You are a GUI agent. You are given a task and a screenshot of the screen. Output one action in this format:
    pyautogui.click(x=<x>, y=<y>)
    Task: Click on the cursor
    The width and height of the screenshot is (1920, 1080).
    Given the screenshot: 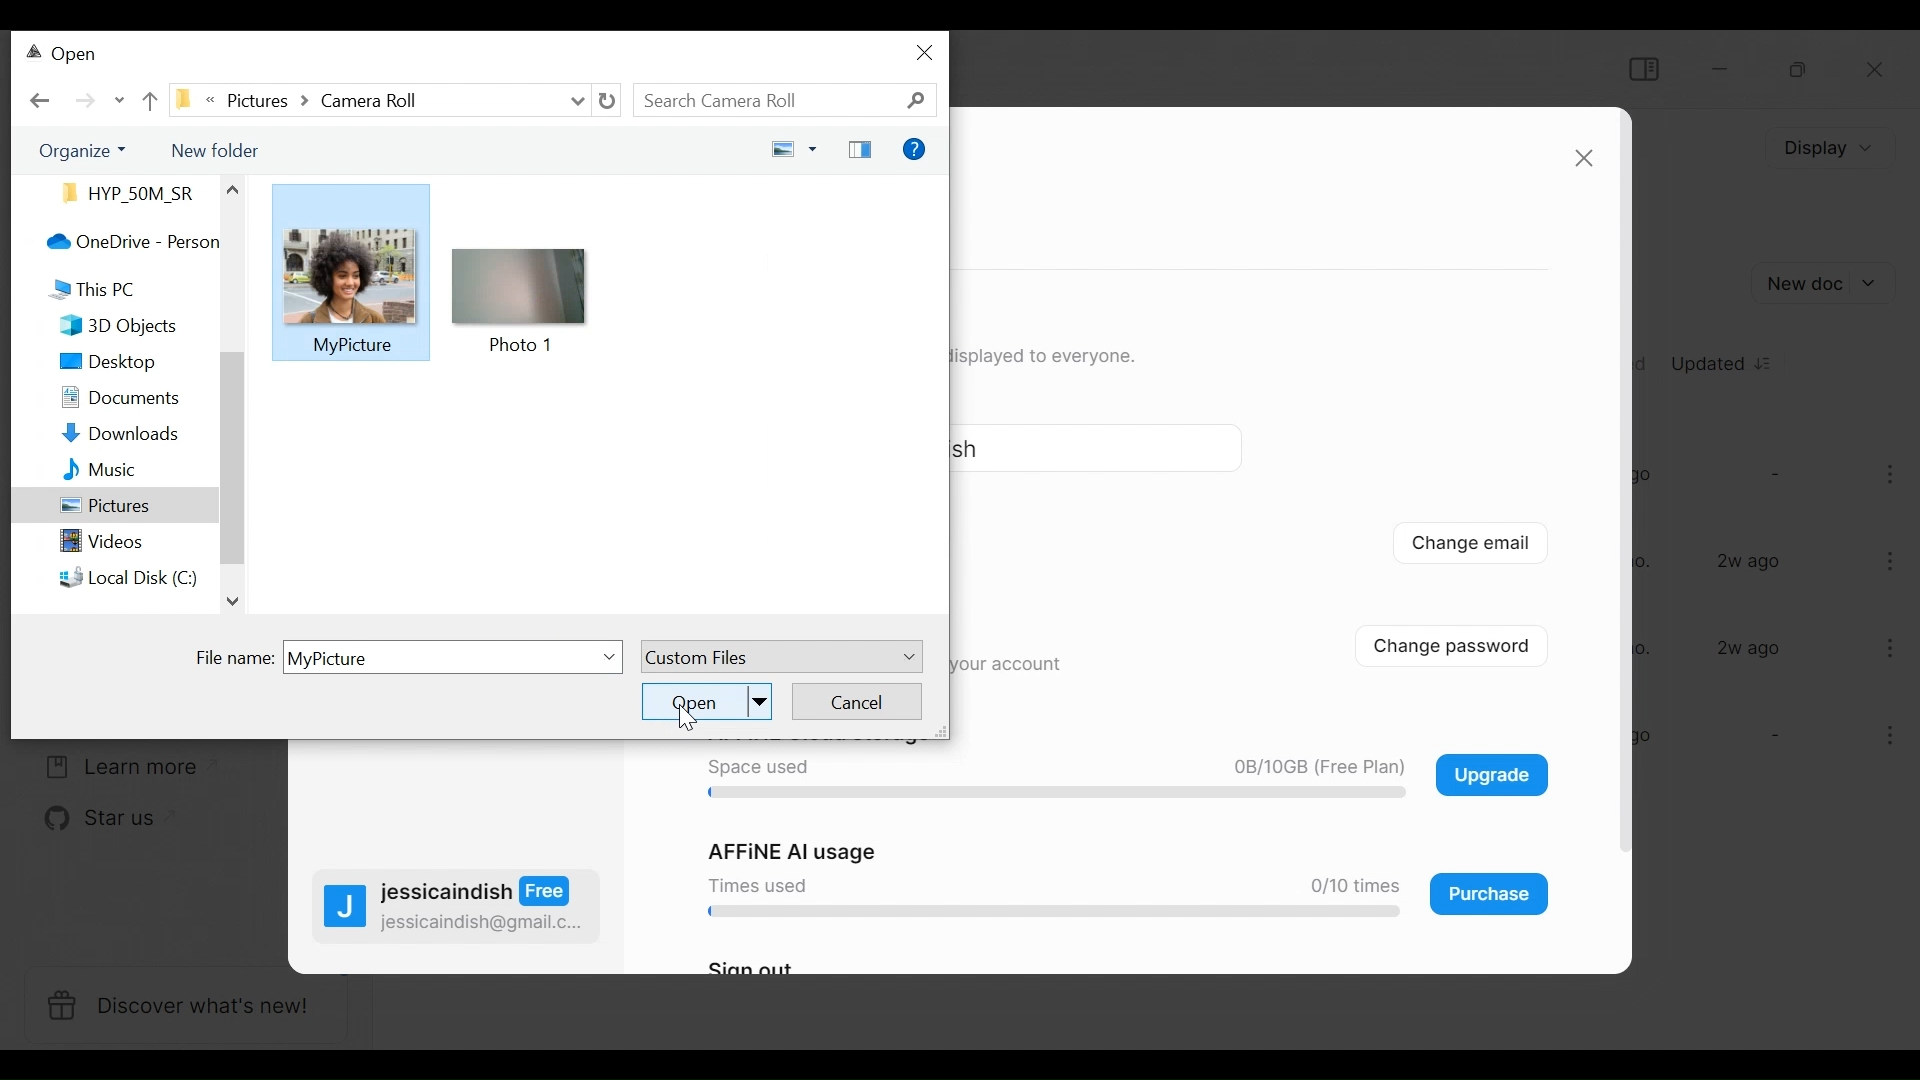 What is the action you would take?
    pyautogui.click(x=352, y=346)
    